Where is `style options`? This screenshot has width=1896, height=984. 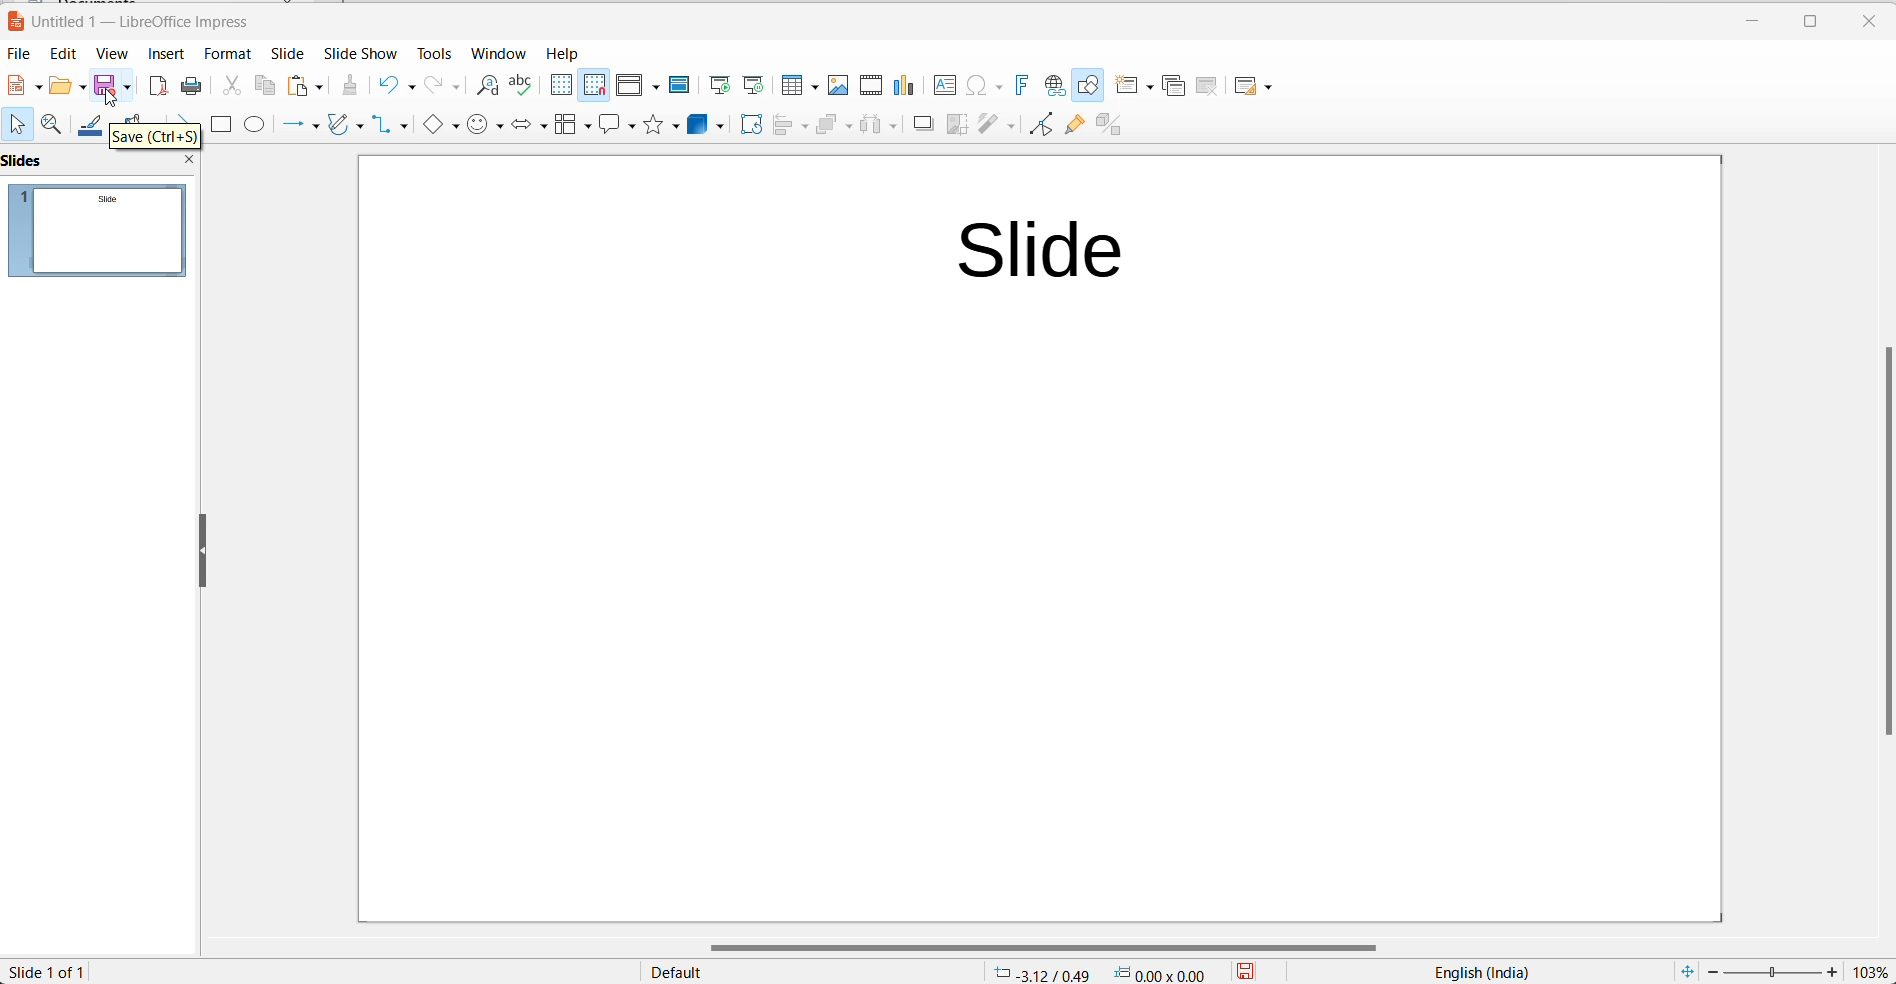
style options is located at coordinates (680, 973).